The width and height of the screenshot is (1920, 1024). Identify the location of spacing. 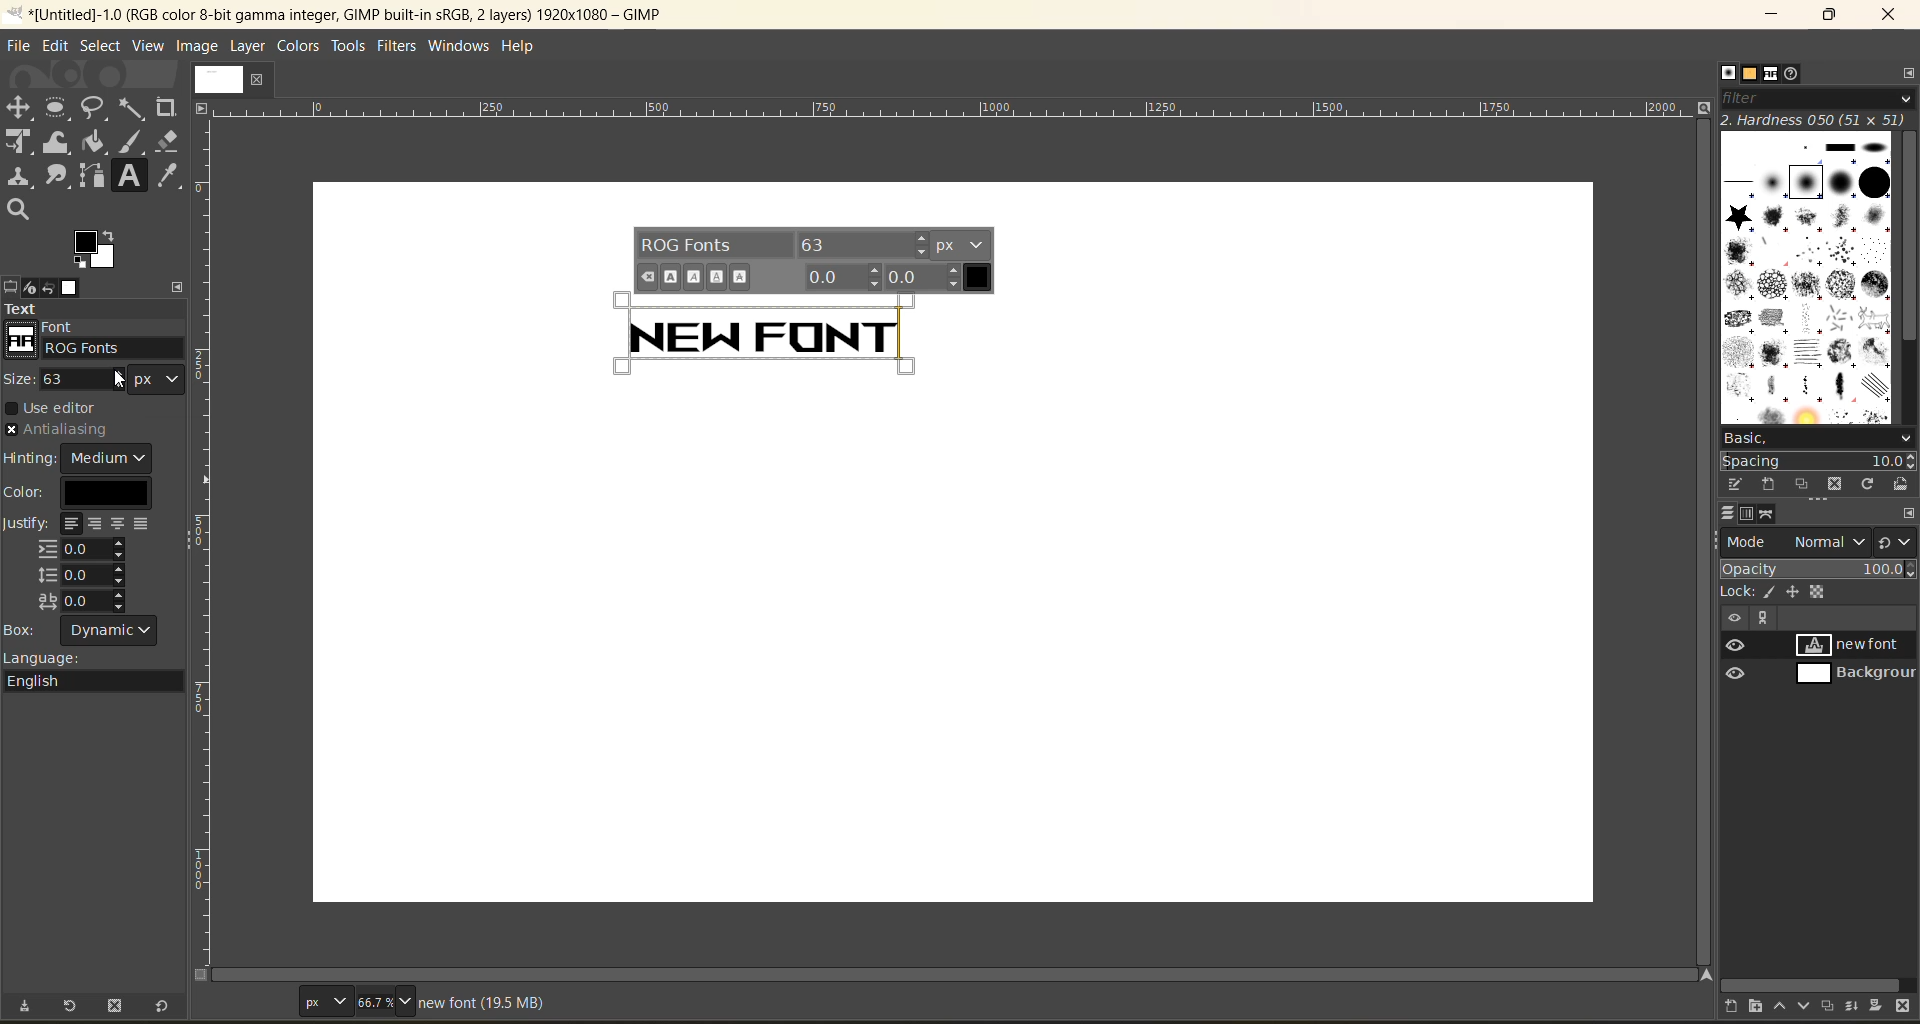
(1816, 461).